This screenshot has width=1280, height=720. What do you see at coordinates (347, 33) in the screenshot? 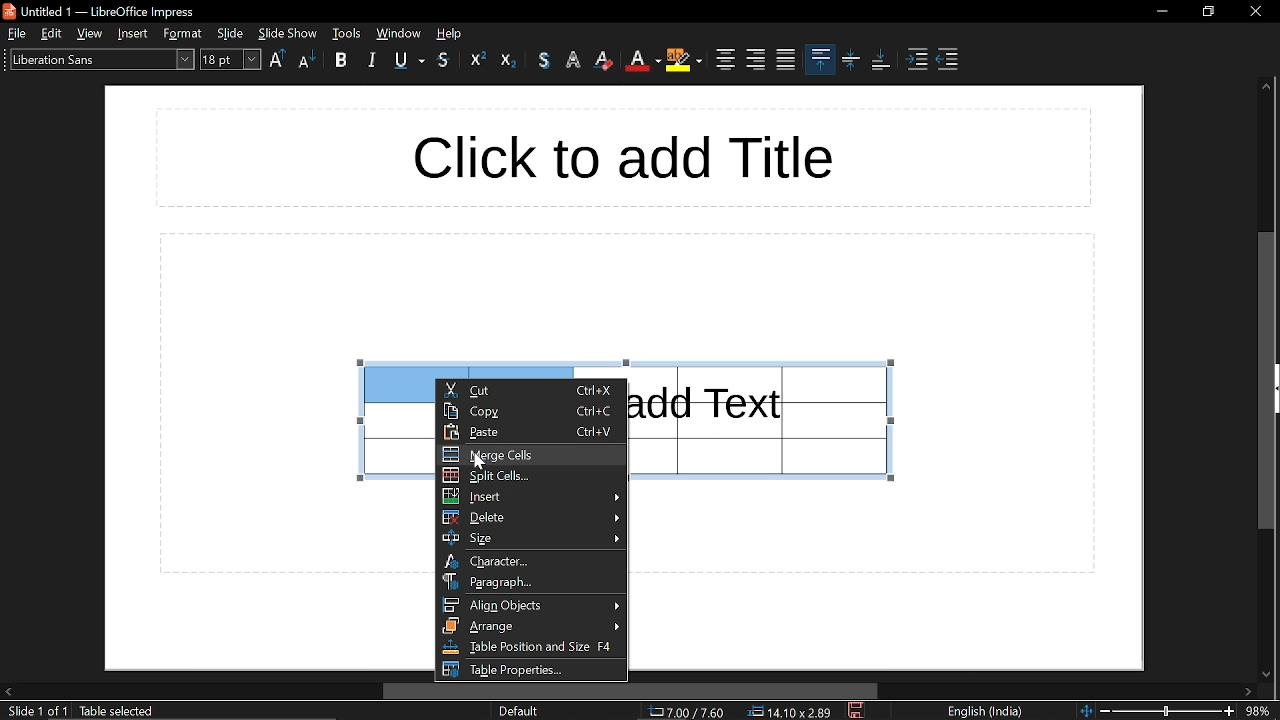
I see `window` at bounding box center [347, 33].